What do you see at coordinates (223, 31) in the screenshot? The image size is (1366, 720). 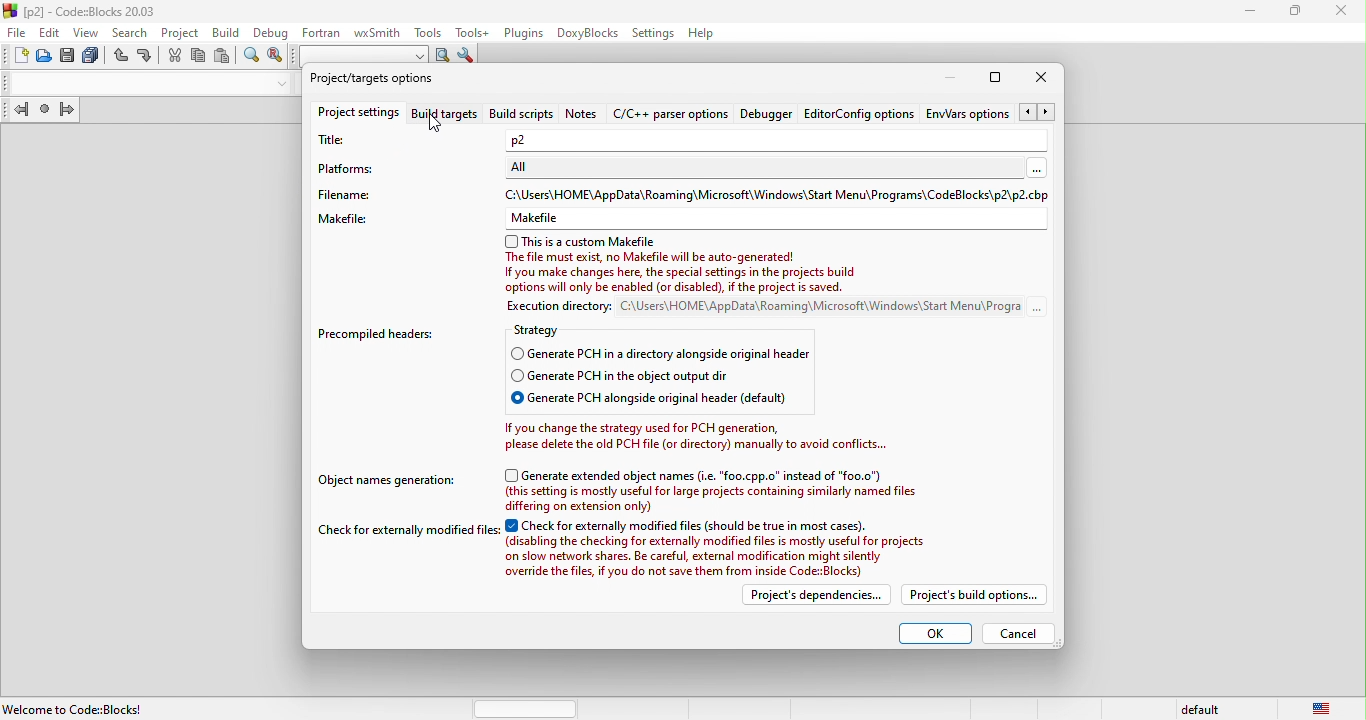 I see `build` at bounding box center [223, 31].